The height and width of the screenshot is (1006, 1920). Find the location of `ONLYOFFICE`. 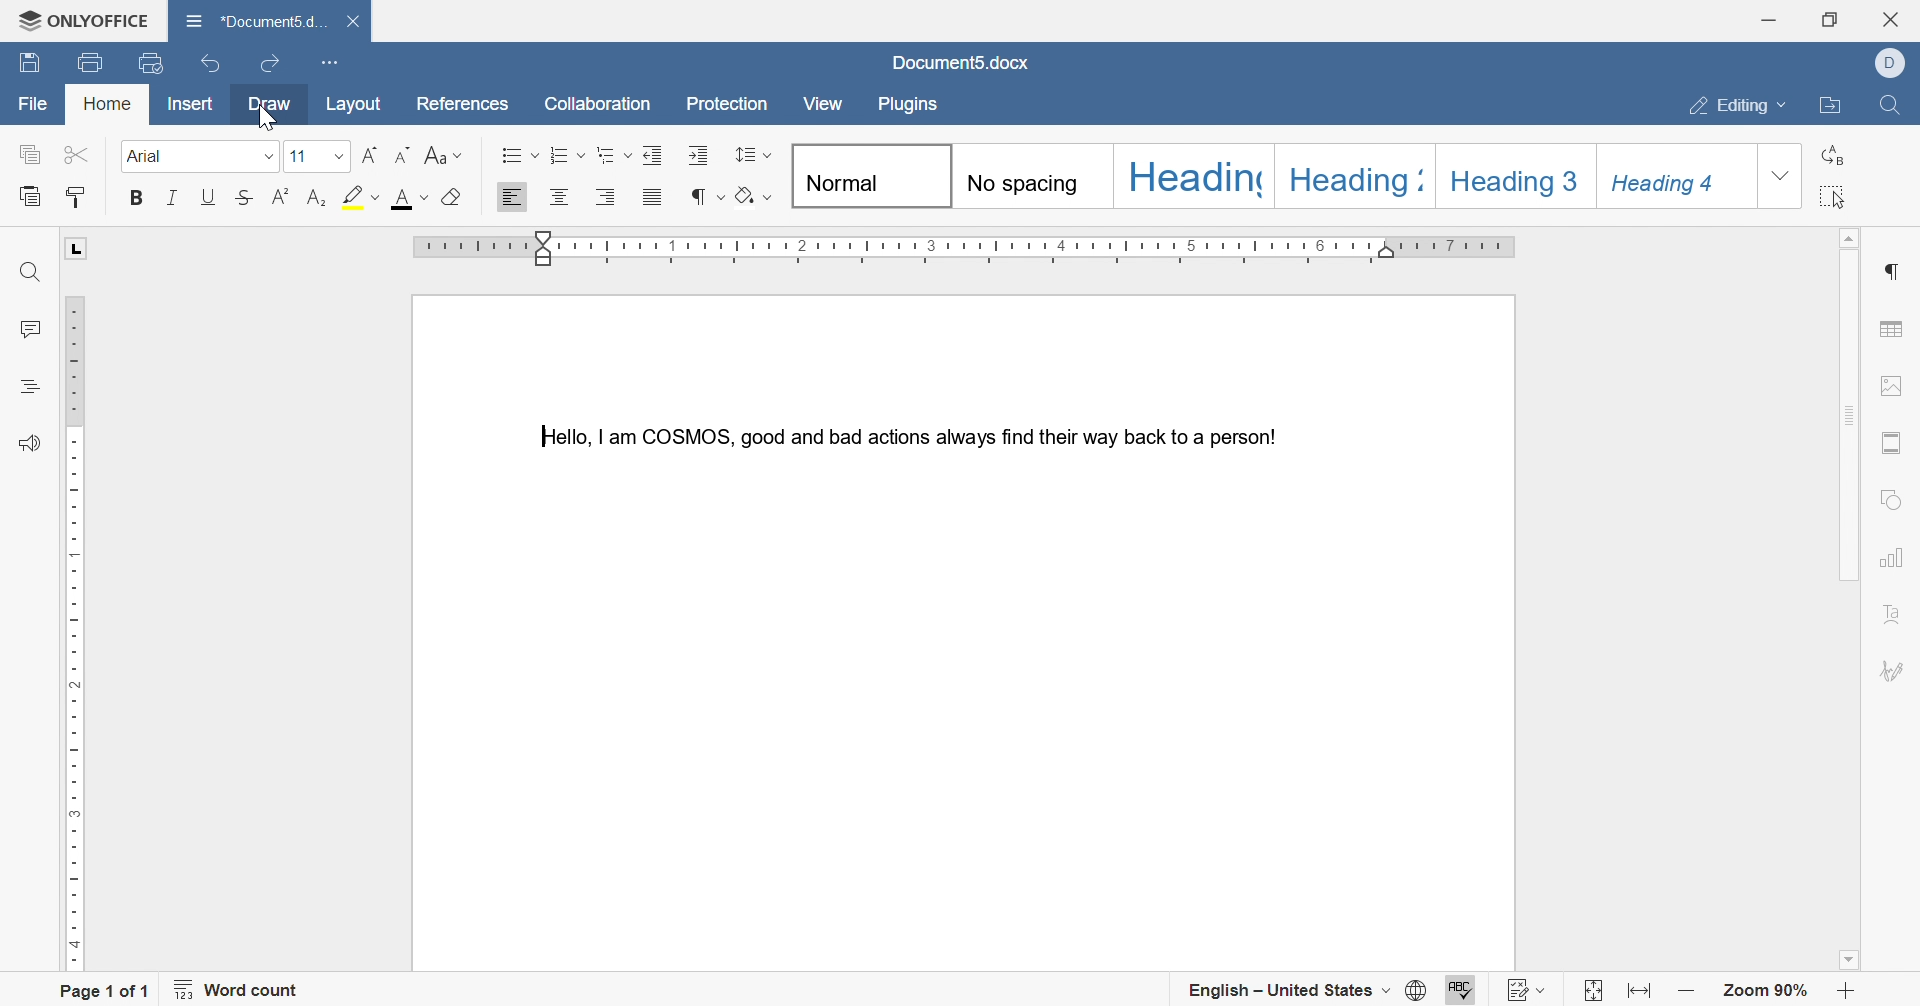

ONLYOFFICE is located at coordinates (76, 16).